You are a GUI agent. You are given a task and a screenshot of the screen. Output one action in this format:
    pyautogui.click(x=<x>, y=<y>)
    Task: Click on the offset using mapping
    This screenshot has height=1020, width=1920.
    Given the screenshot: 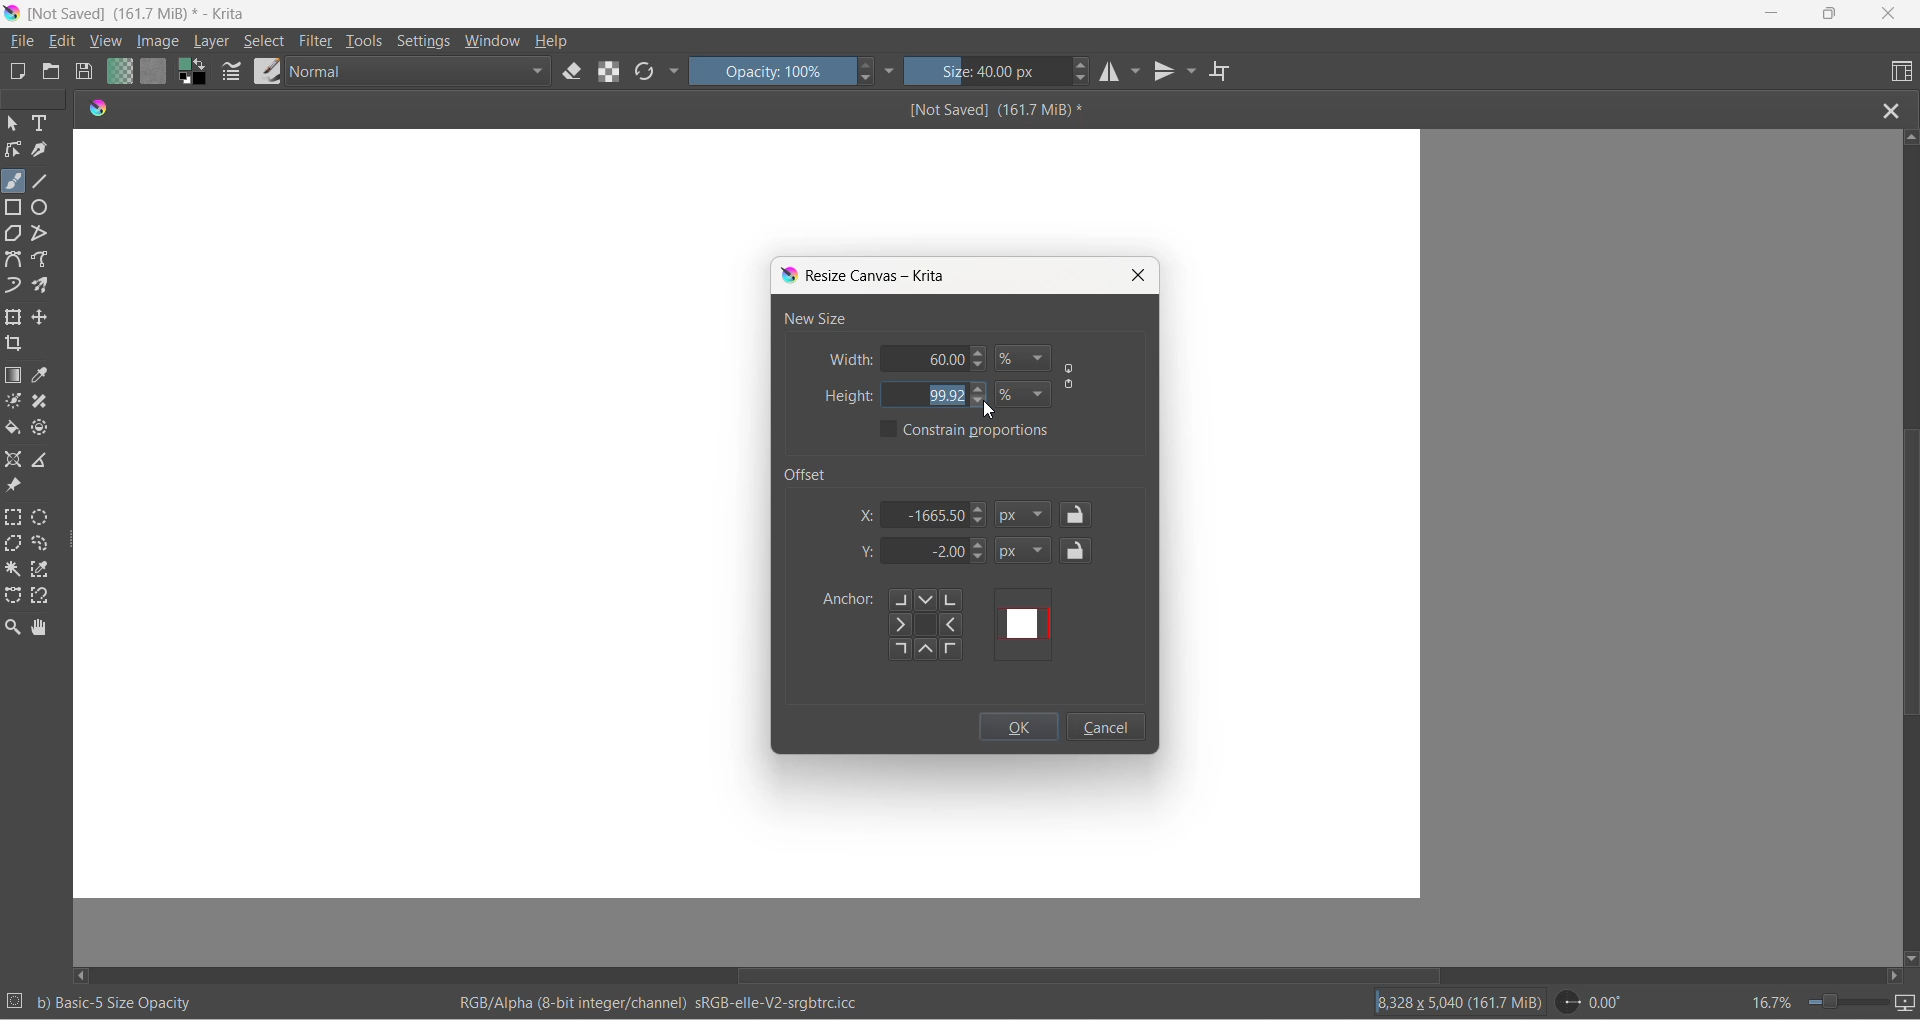 What is the action you would take?
    pyautogui.click(x=1025, y=624)
    